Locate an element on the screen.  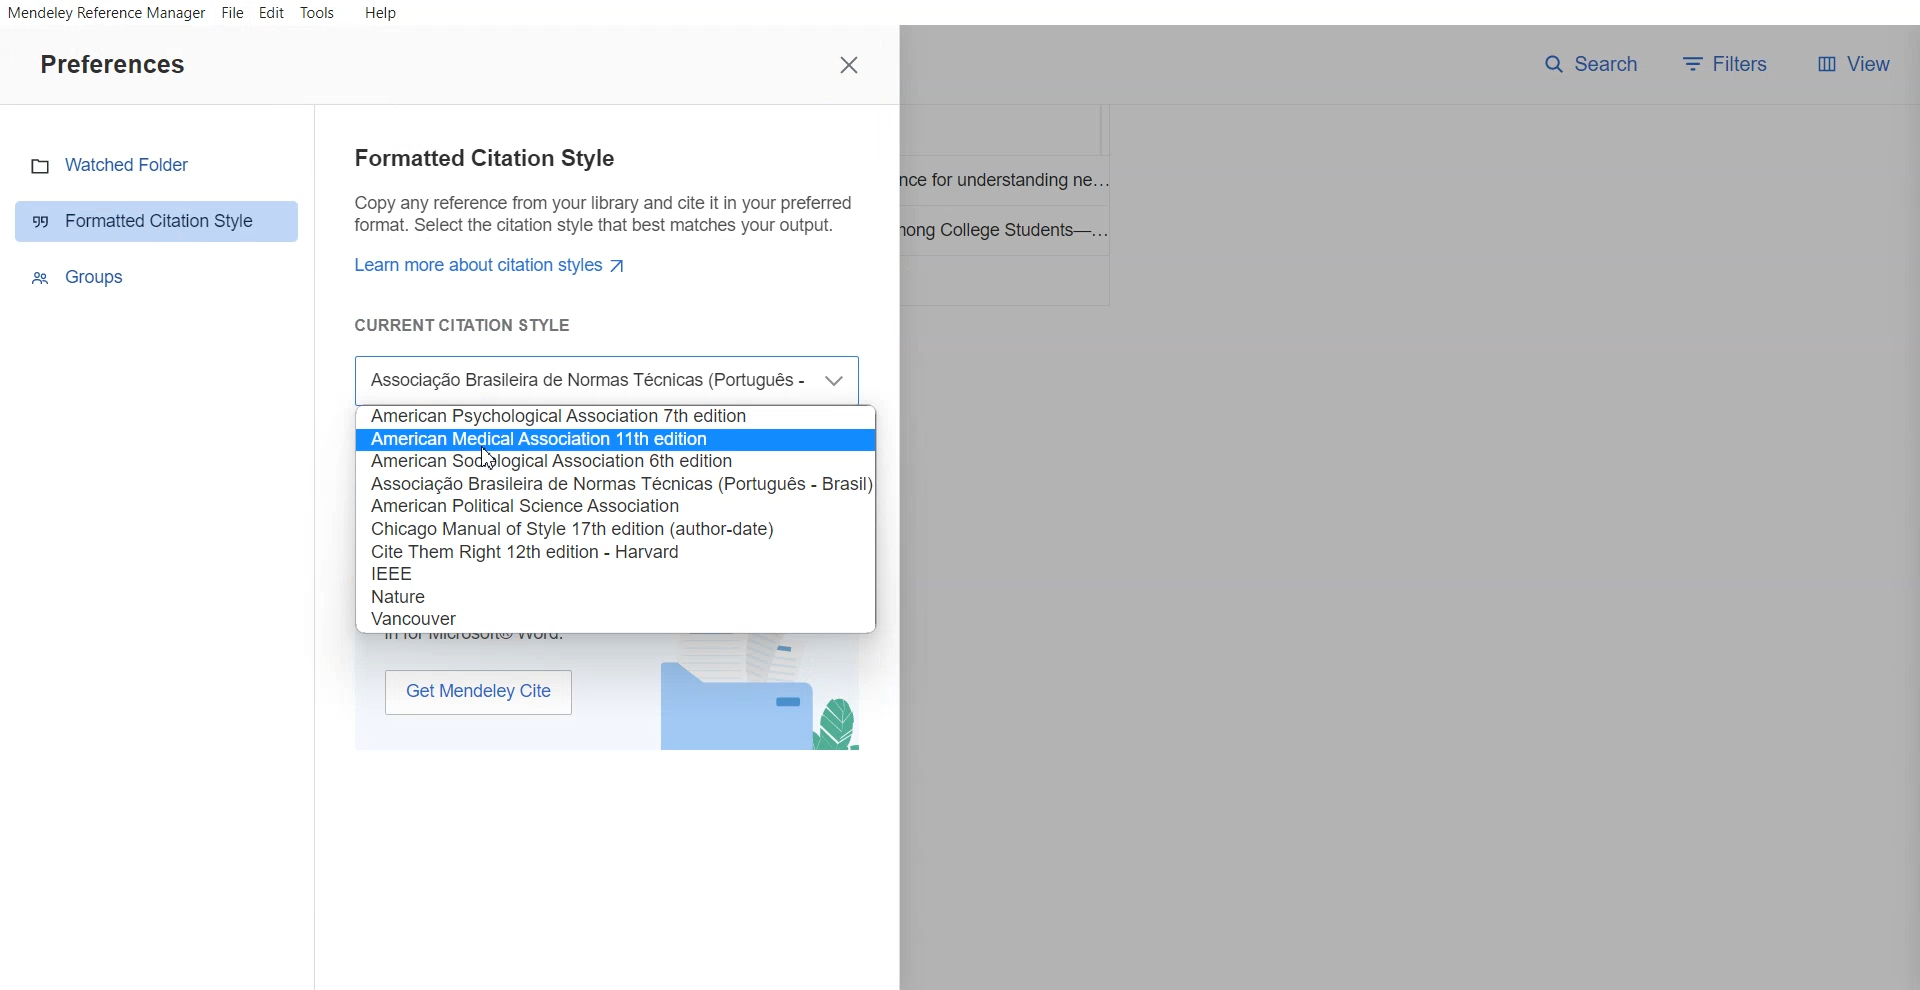
Close is located at coordinates (851, 65).